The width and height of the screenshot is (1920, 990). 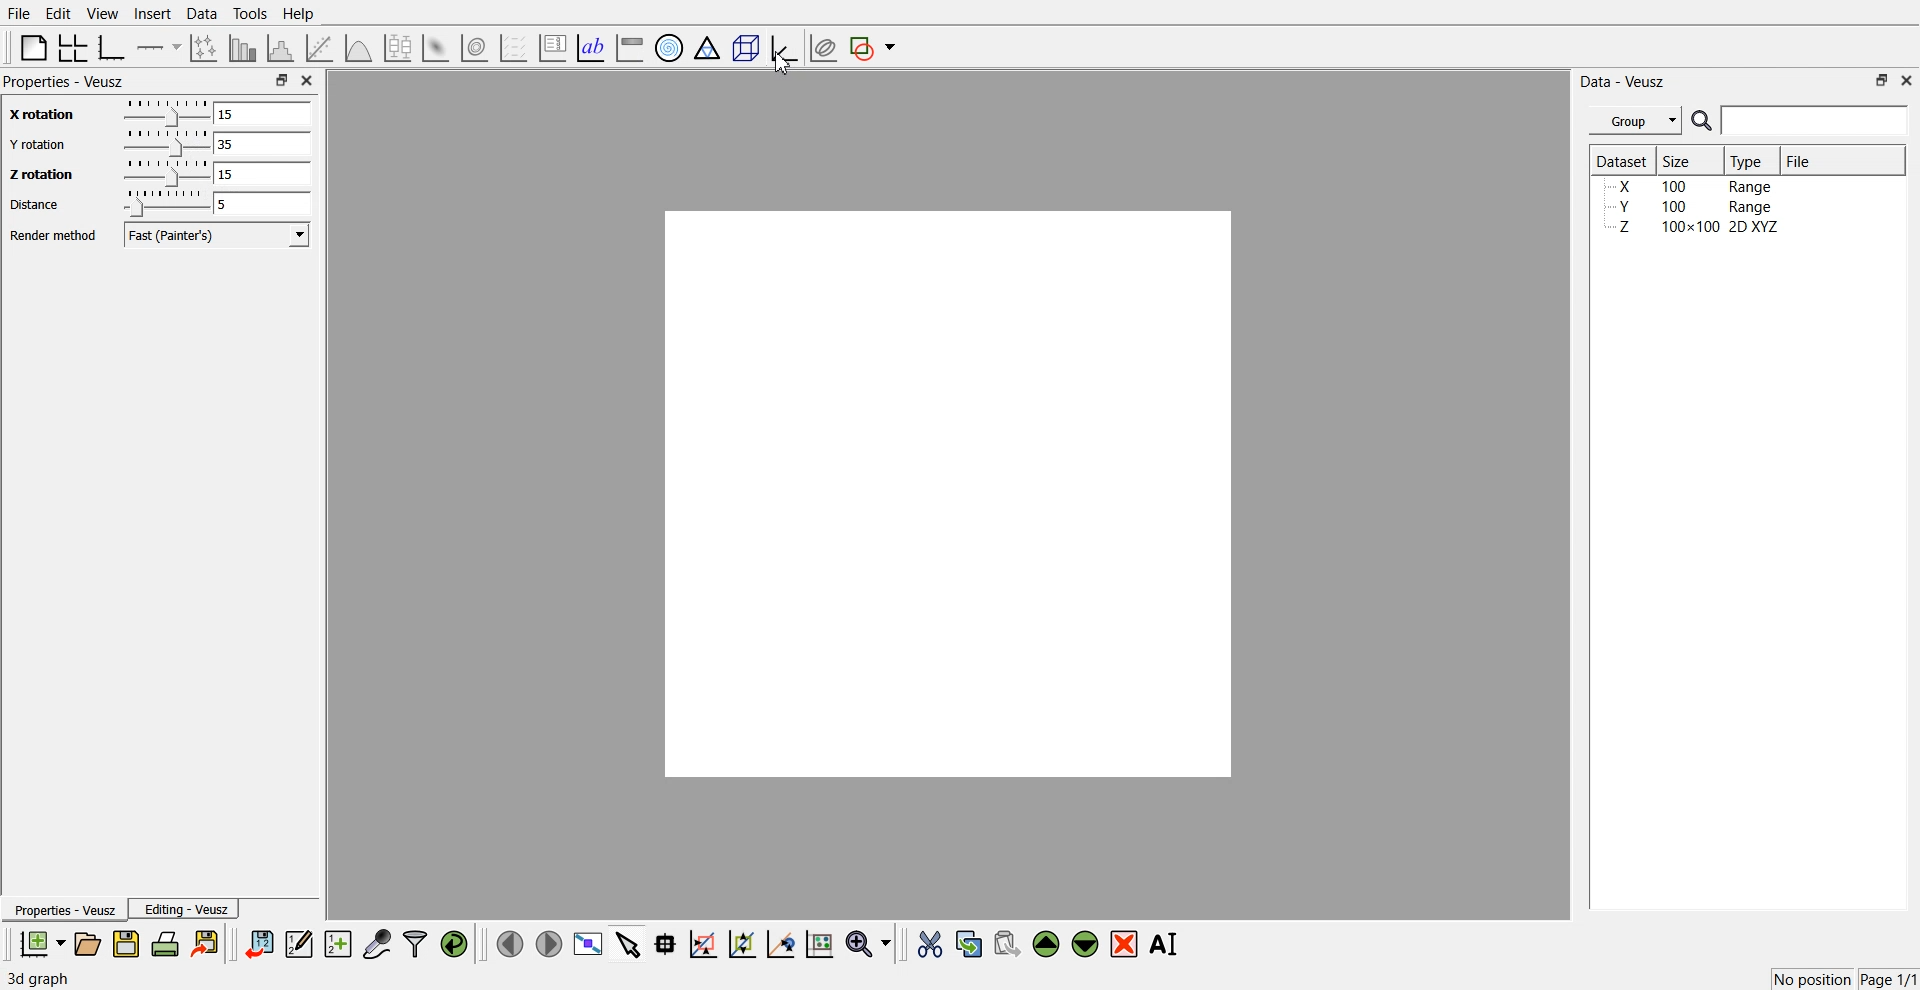 I want to click on Paste widget from the clipboard, so click(x=1007, y=942).